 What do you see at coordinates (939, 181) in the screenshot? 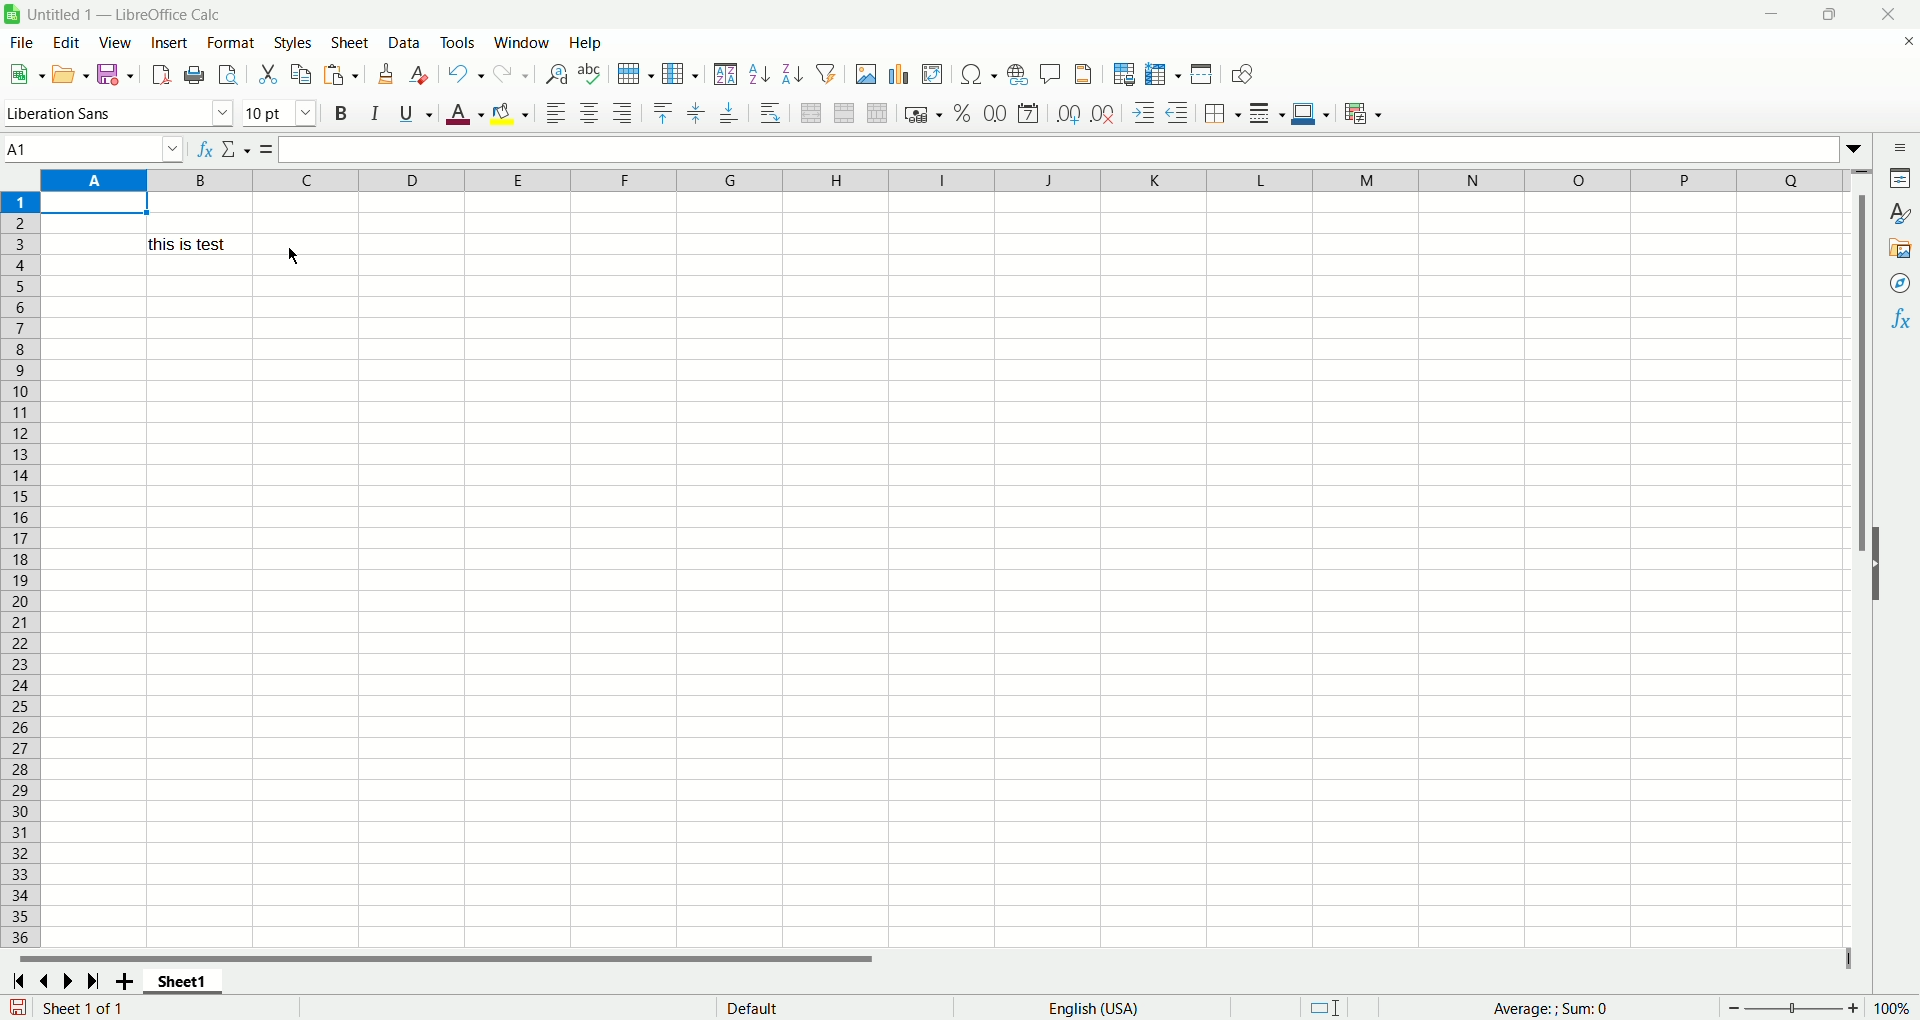
I see `column name` at bounding box center [939, 181].